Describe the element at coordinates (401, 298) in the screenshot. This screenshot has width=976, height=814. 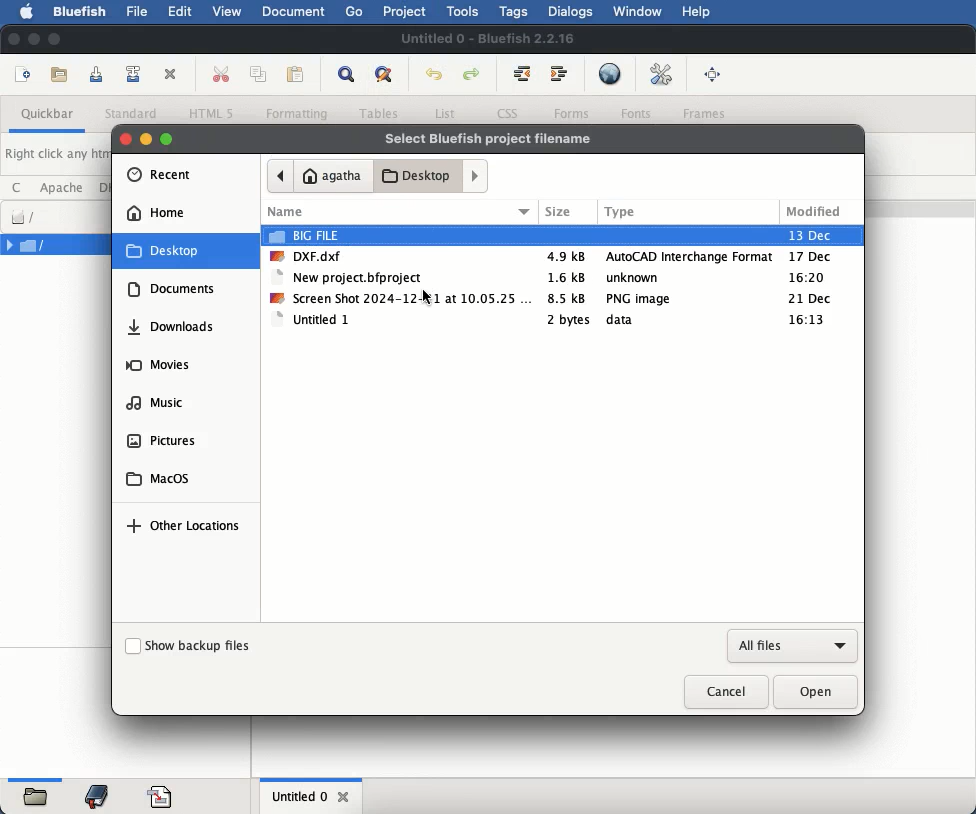
I see `screenshot` at that location.